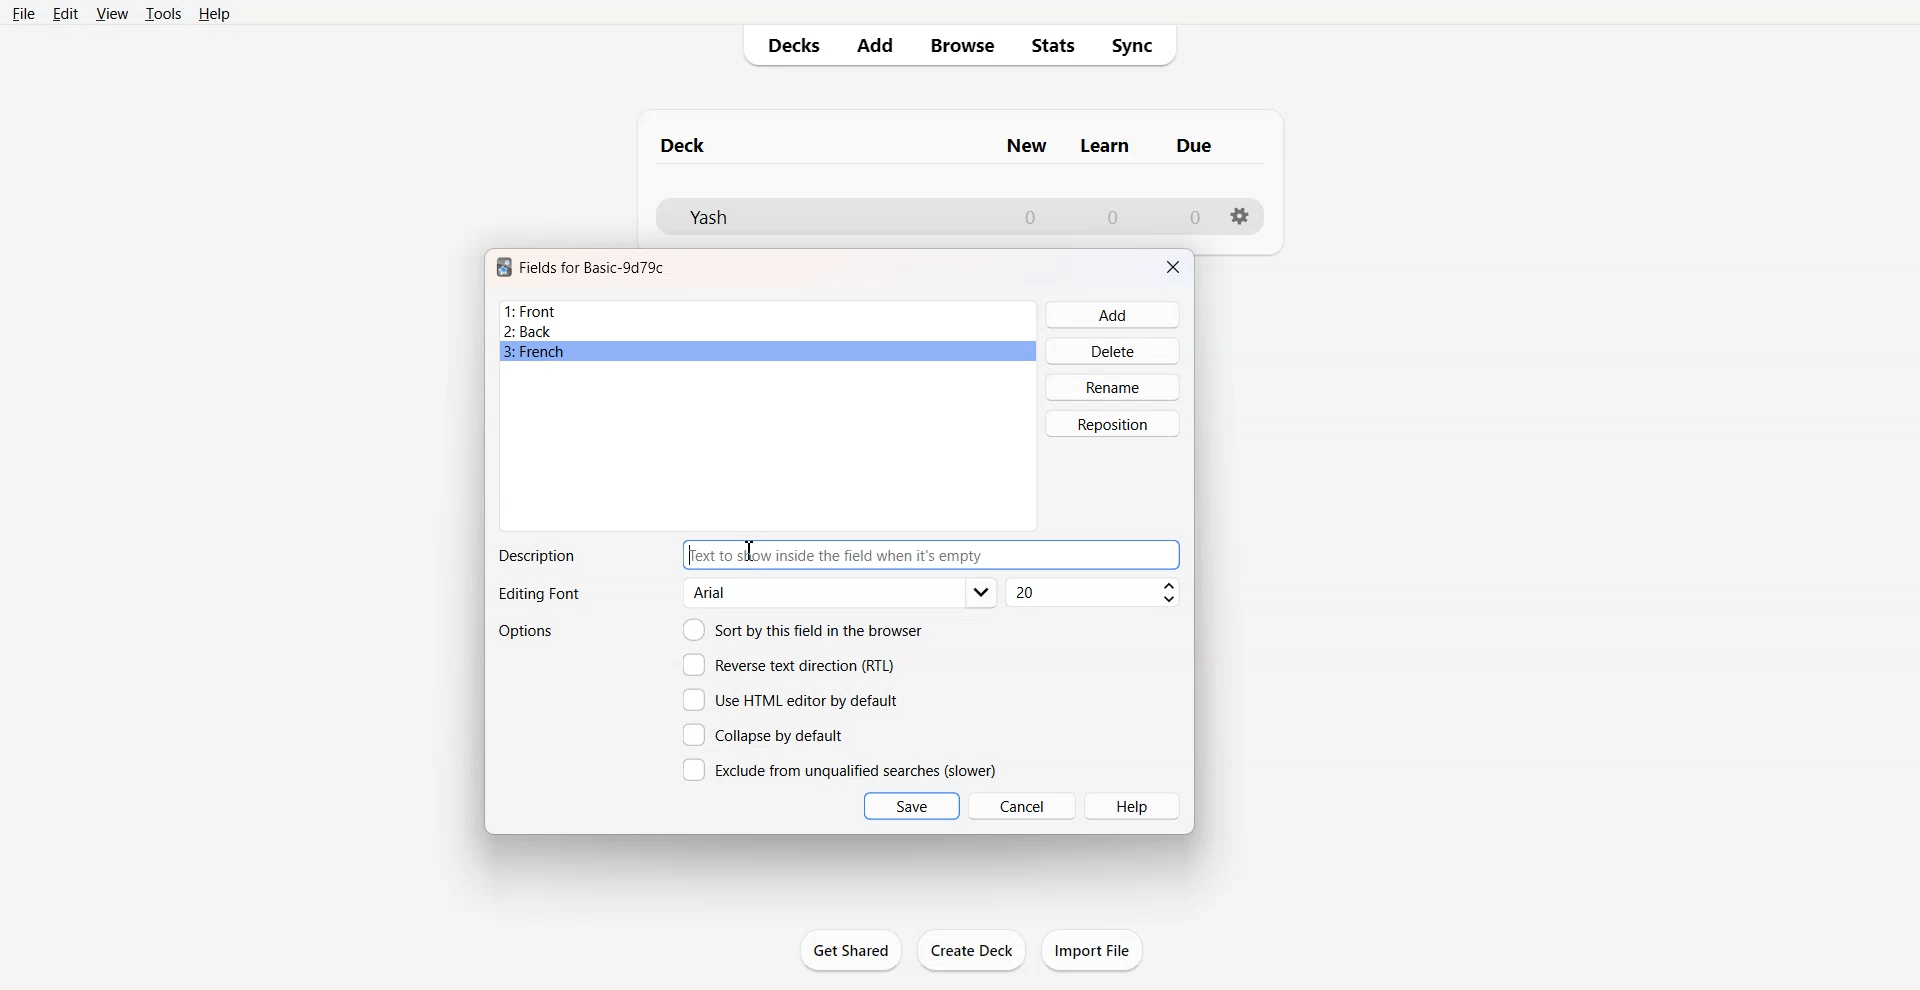 The width and height of the screenshot is (1920, 990). Describe the element at coordinates (790, 700) in the screenshot. I see `Use HTML editor by default` at that location.